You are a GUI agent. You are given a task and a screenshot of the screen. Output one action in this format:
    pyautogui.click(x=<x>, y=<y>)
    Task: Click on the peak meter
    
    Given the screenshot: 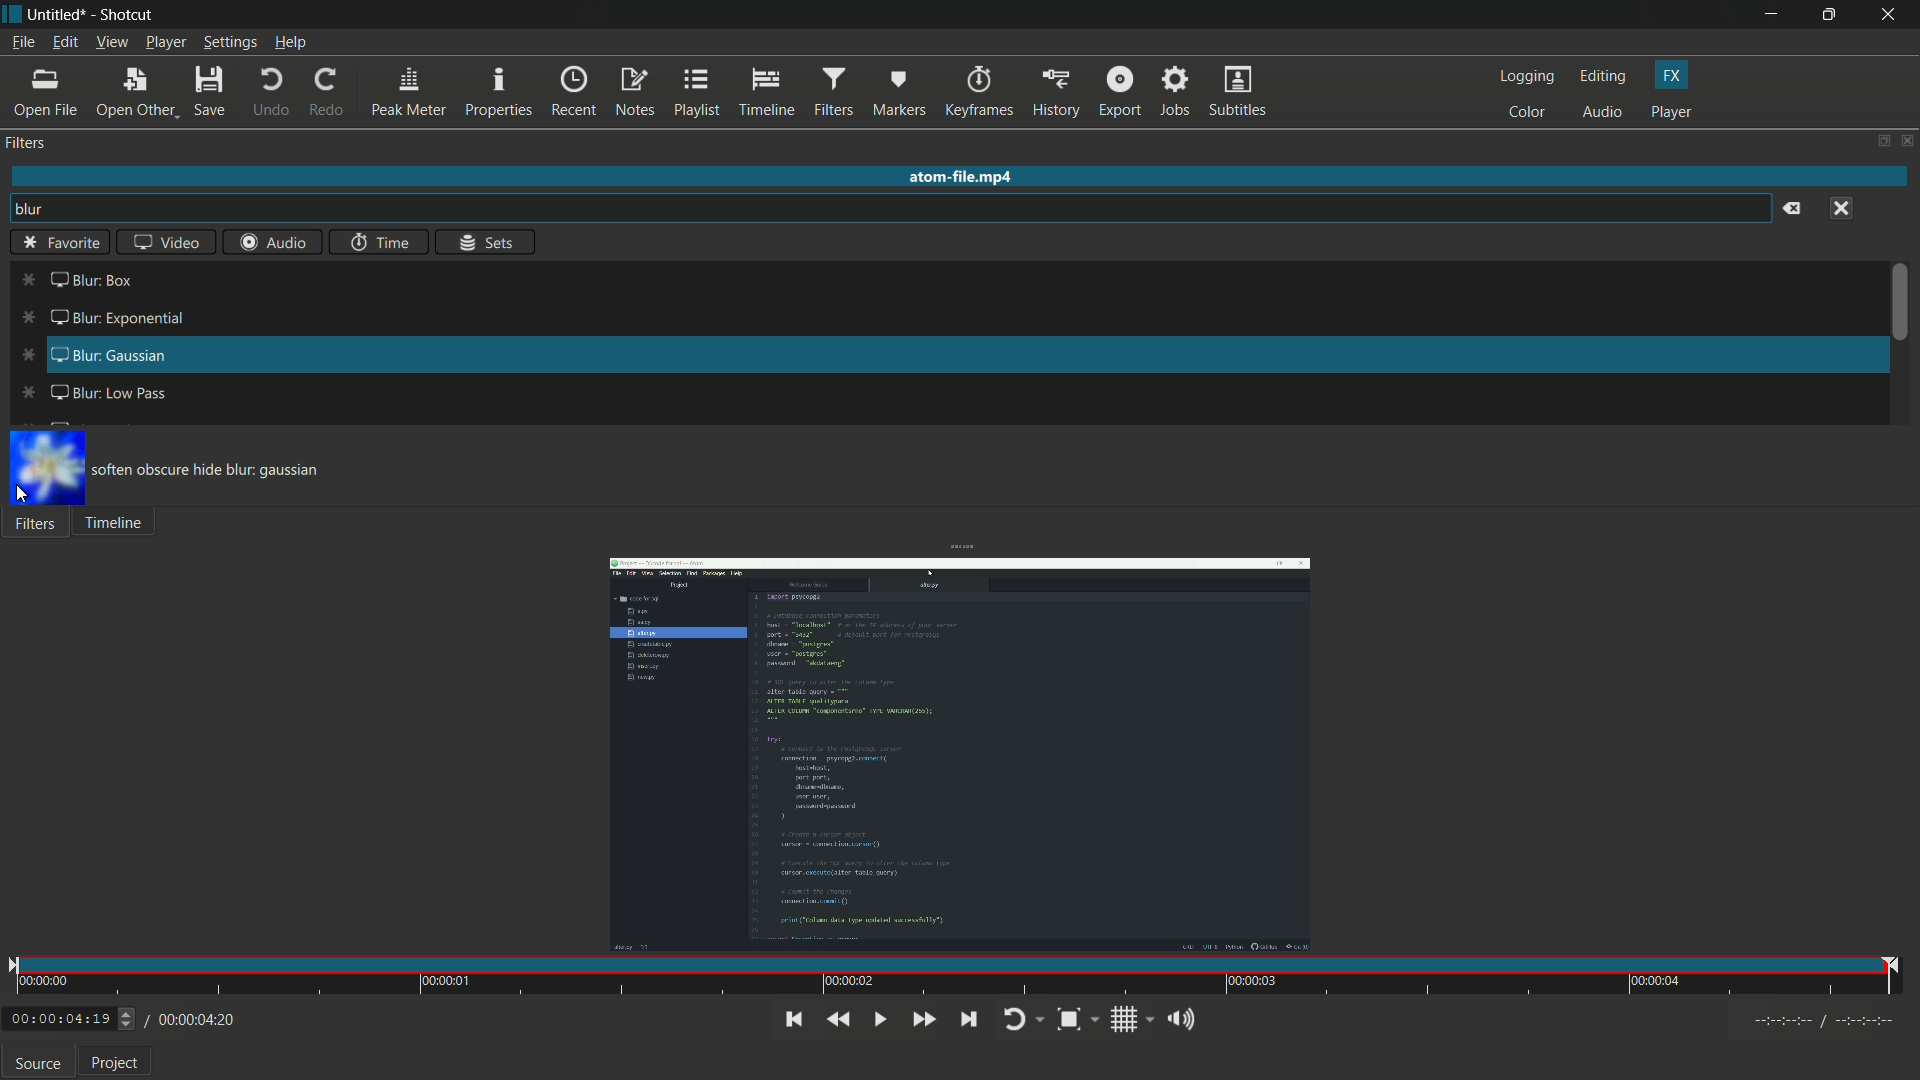 What is the action you would take?
    pyautogui.click(x=406, y=94)
    